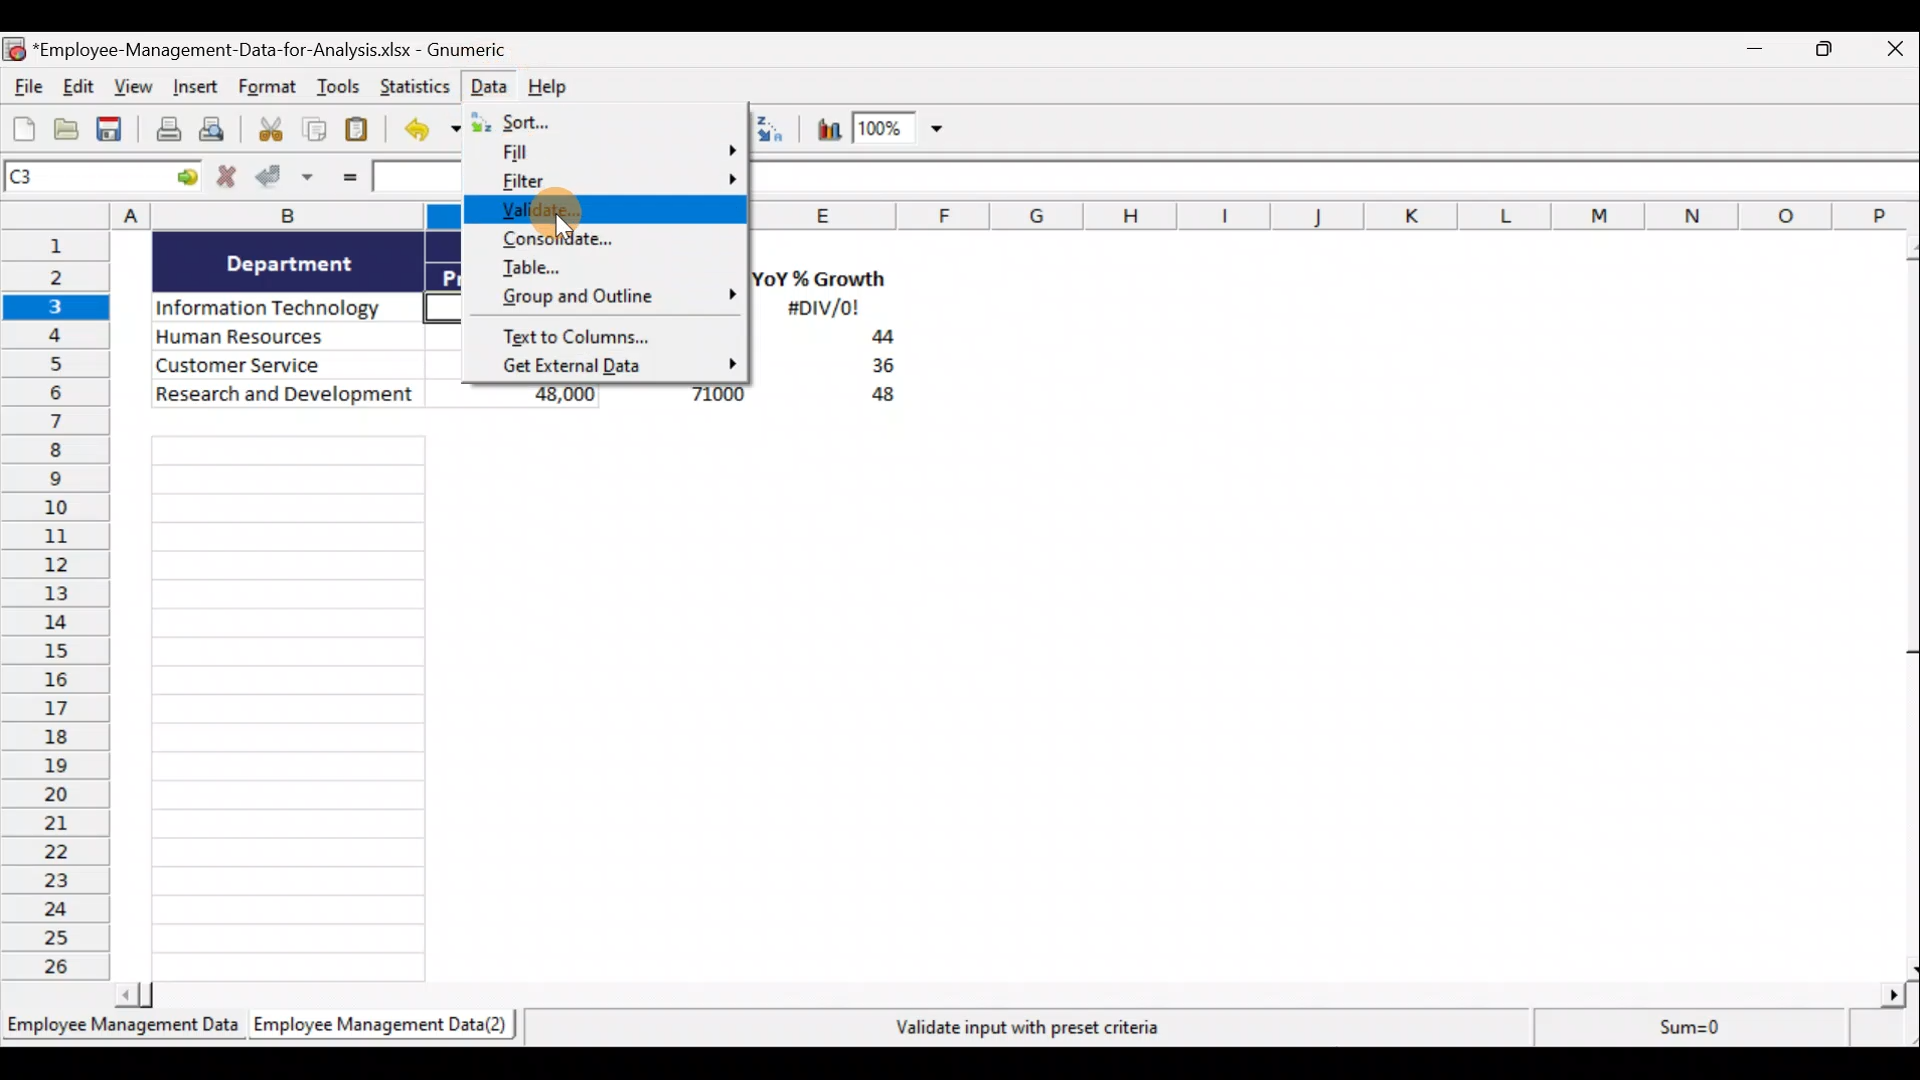  I want to click on Consolidate, so click(603, 240).